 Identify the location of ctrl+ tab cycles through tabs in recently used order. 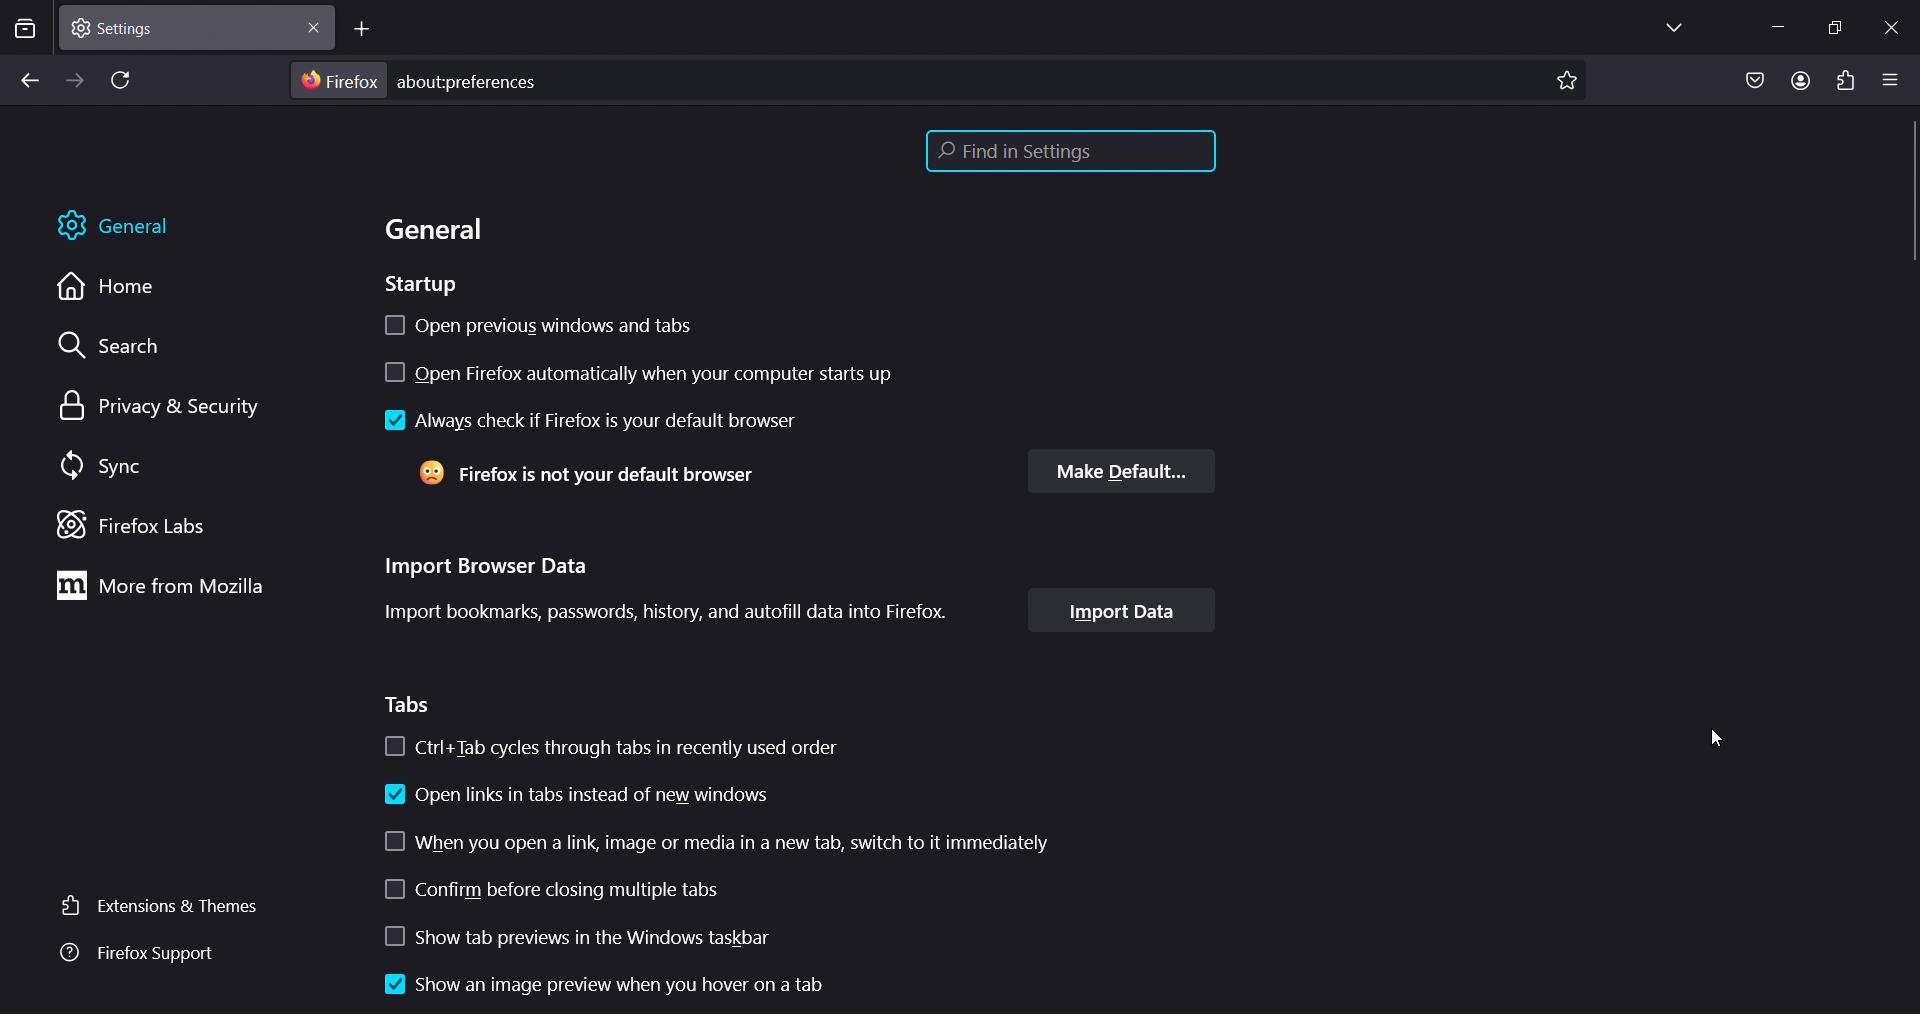
(609, 747).